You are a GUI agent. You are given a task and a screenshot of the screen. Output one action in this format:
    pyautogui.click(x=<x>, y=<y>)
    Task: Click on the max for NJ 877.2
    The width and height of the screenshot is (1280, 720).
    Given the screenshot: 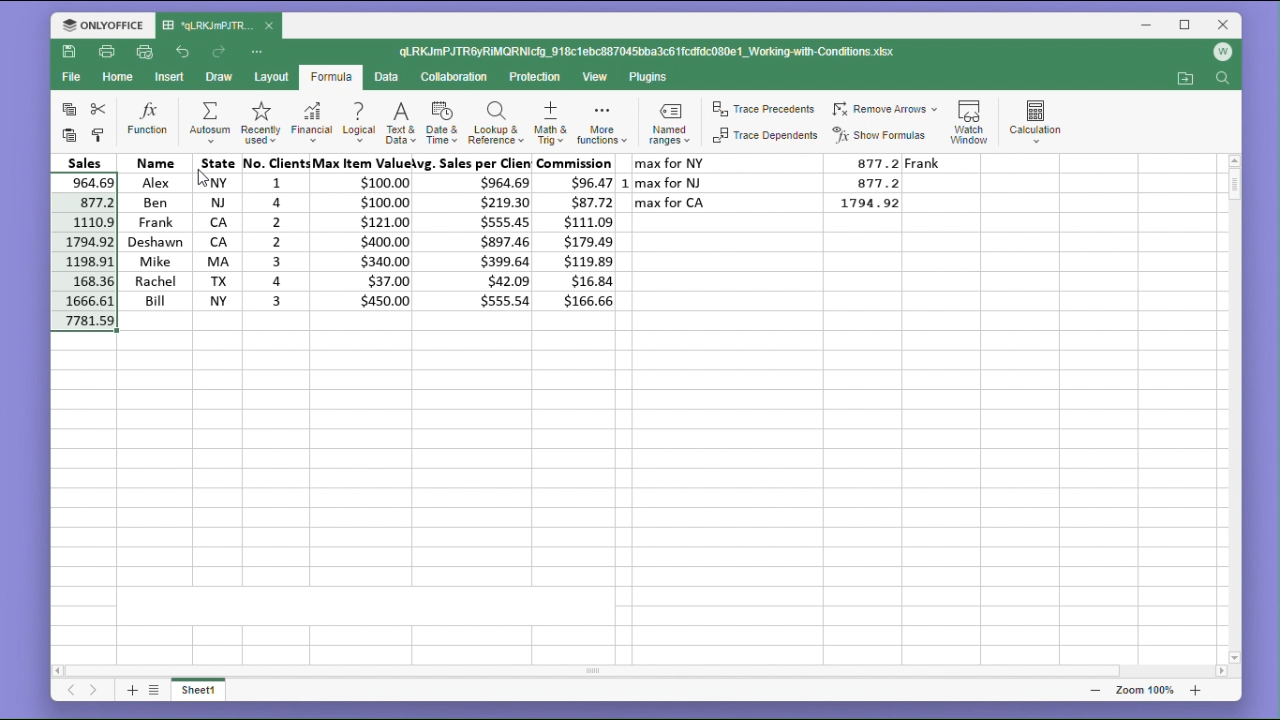 What is the action you would take?
    pyautogui.click(x=774, y=182)
    